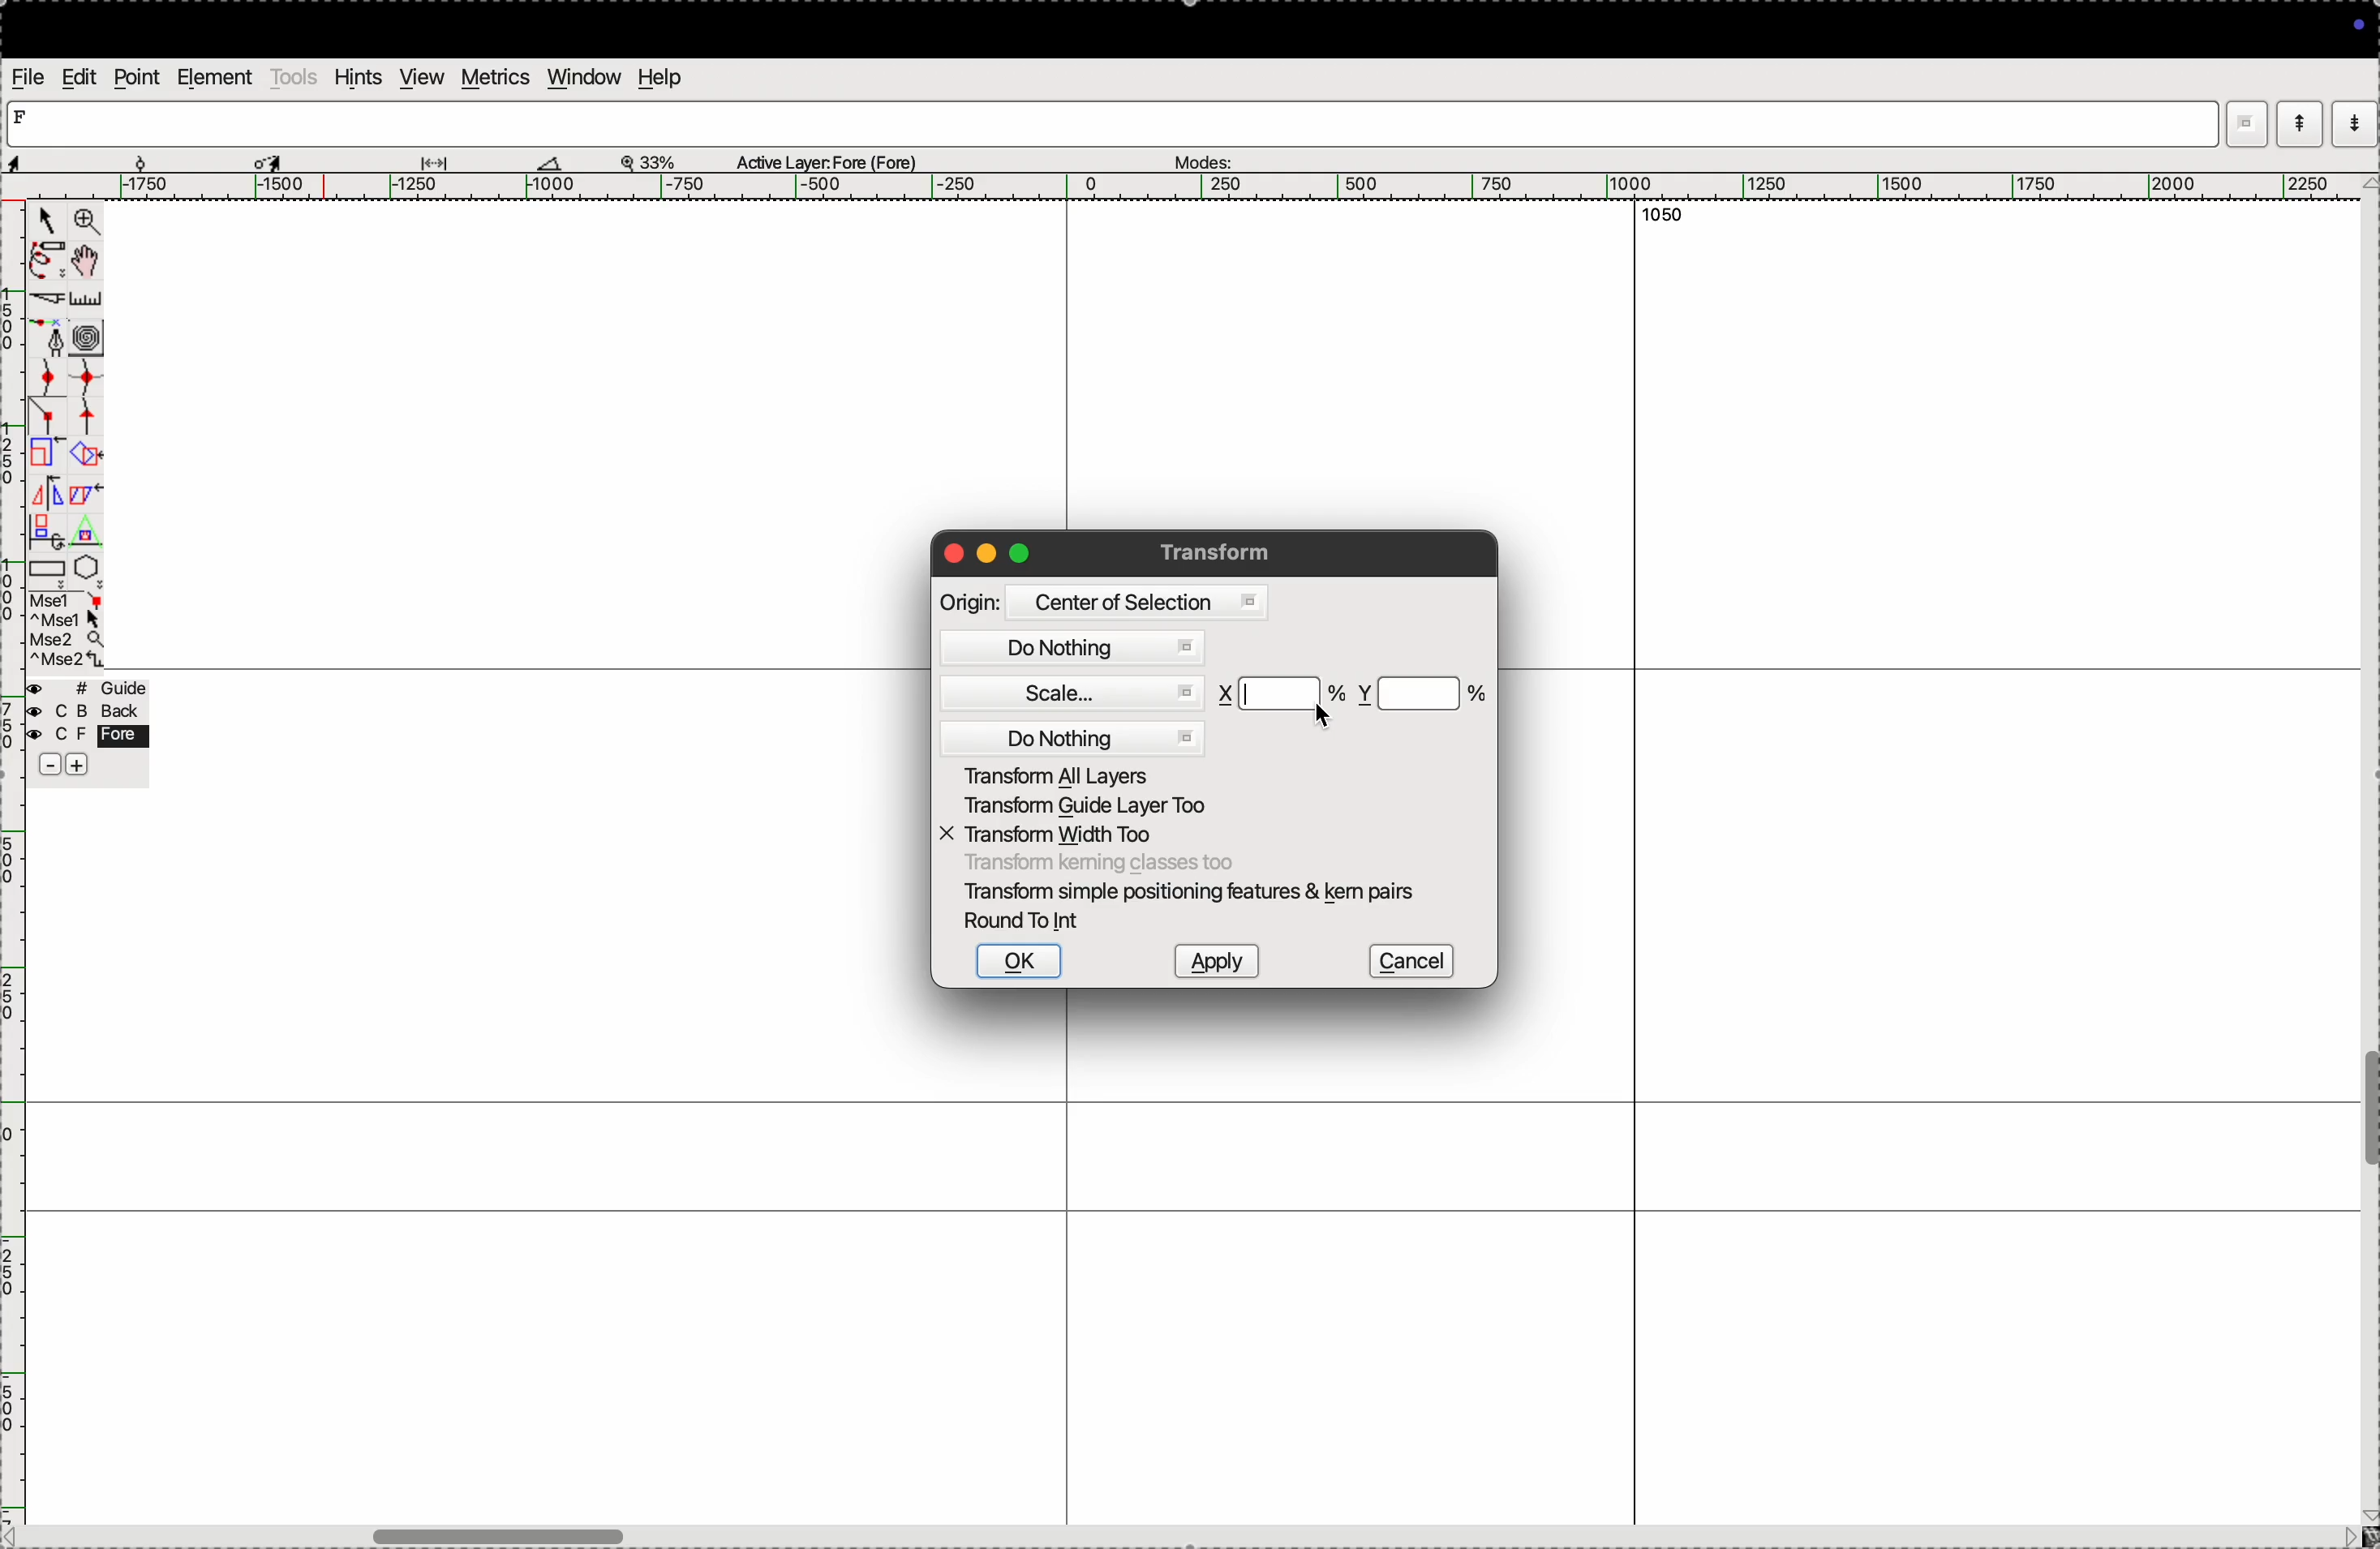 The height and width of the screenshot is (1549, 2380). Describe the element at coordinates (585, 77) in the screenshot. I see `window` at that location.